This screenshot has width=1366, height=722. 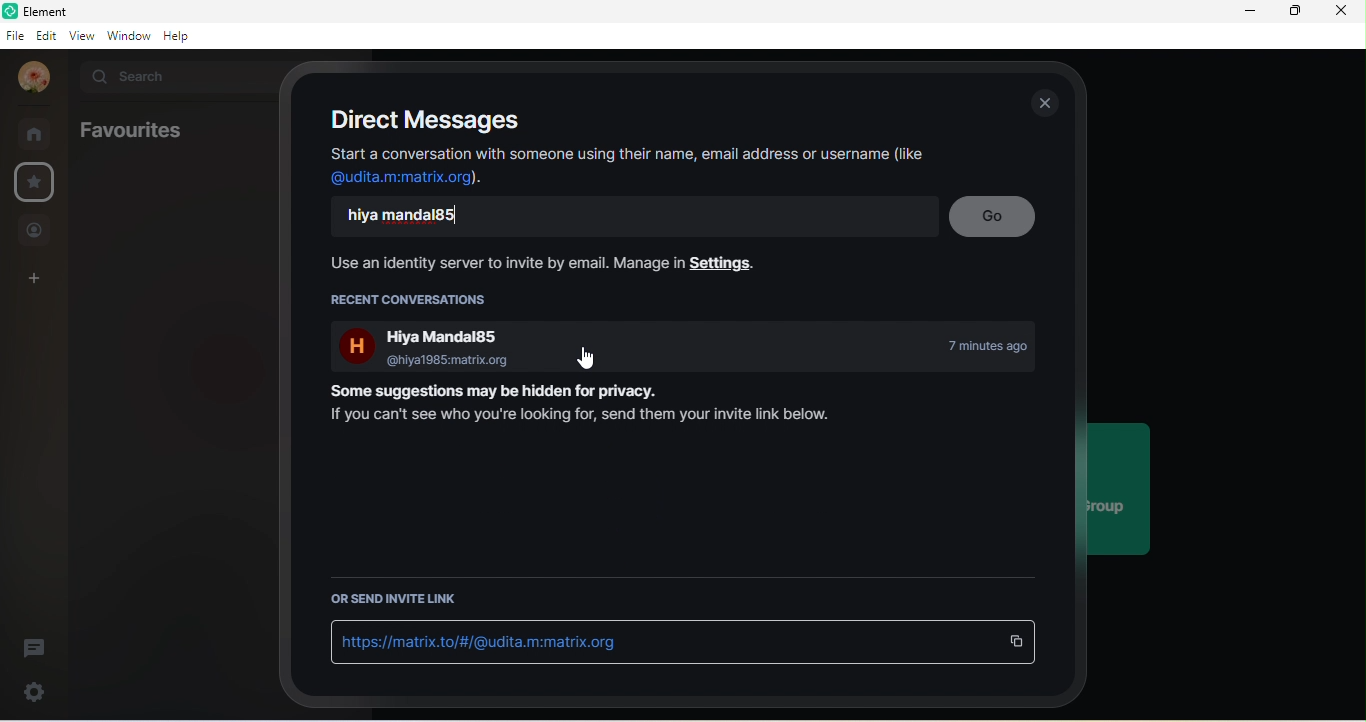 I want to click on search, so click(x=173, y=79).